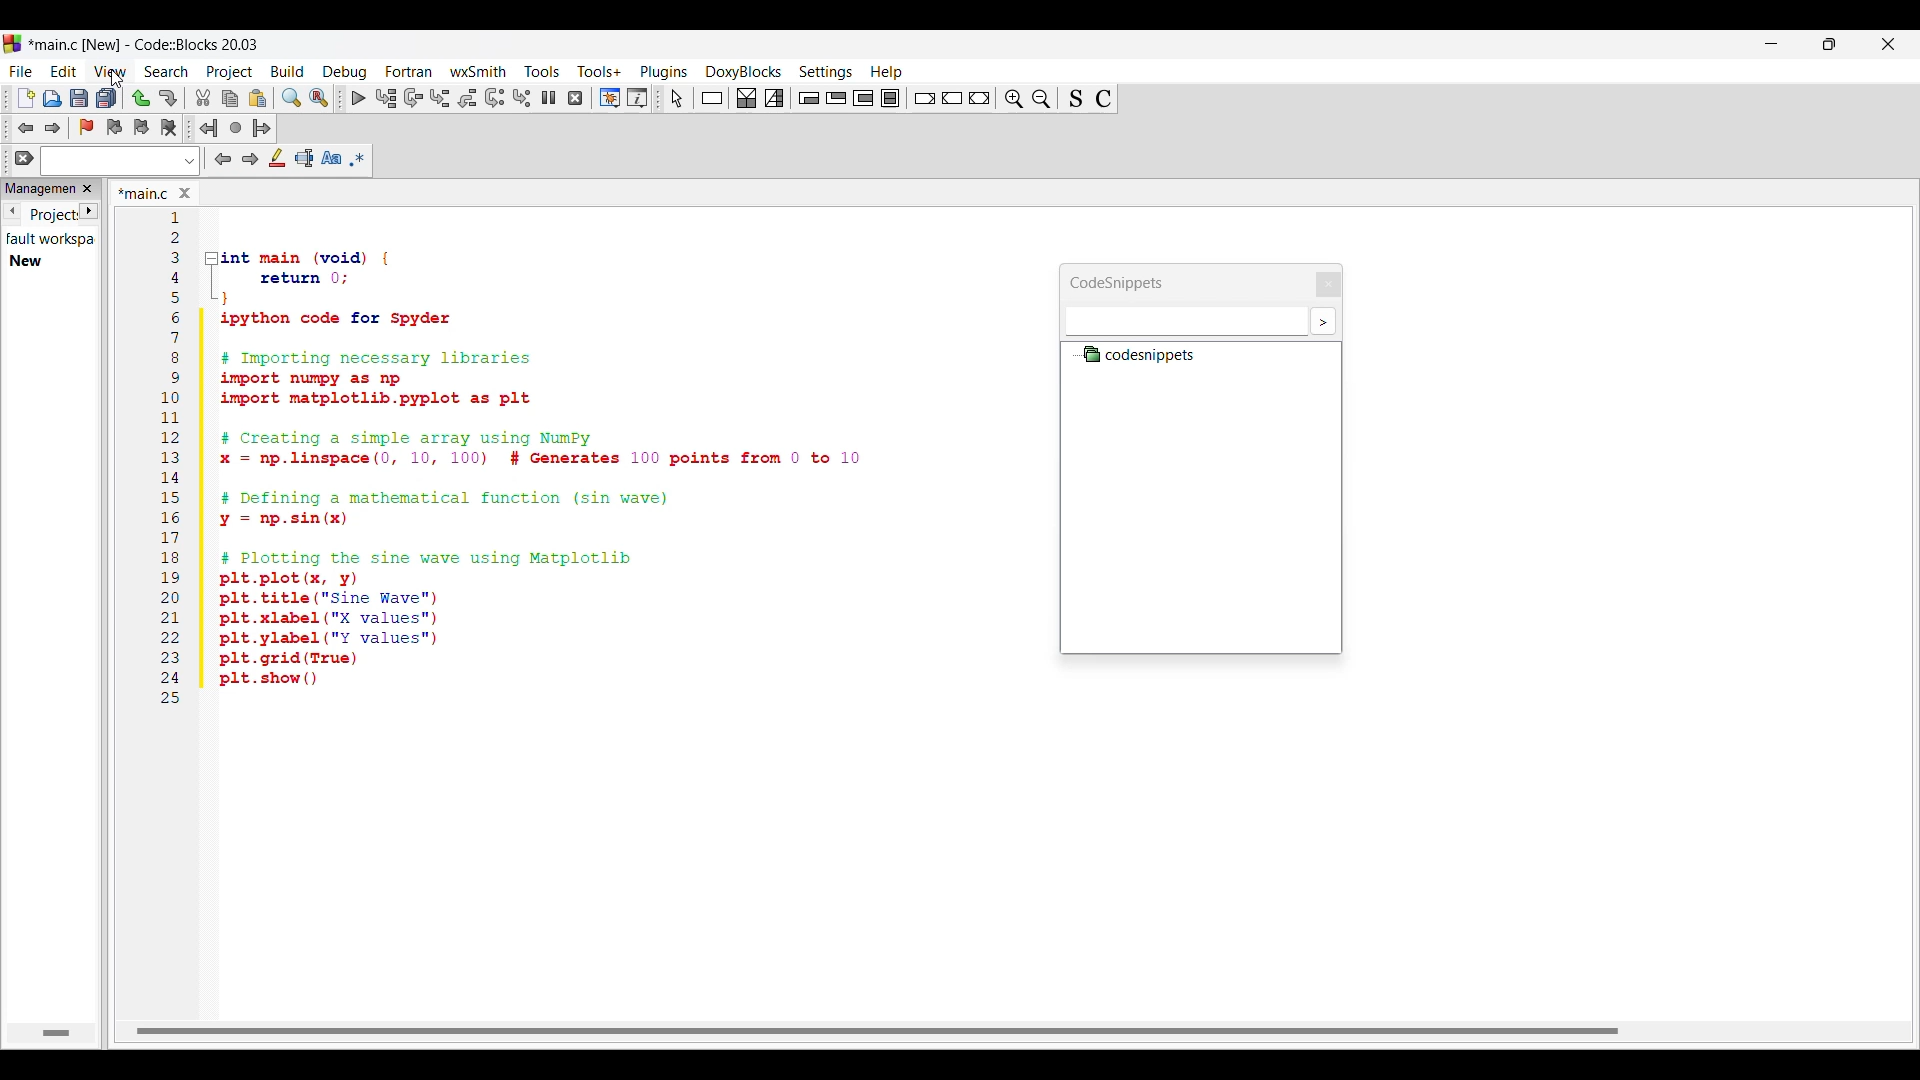 The image size is (1920, 1080). I want to click on Next instruction, so click(495, 98).